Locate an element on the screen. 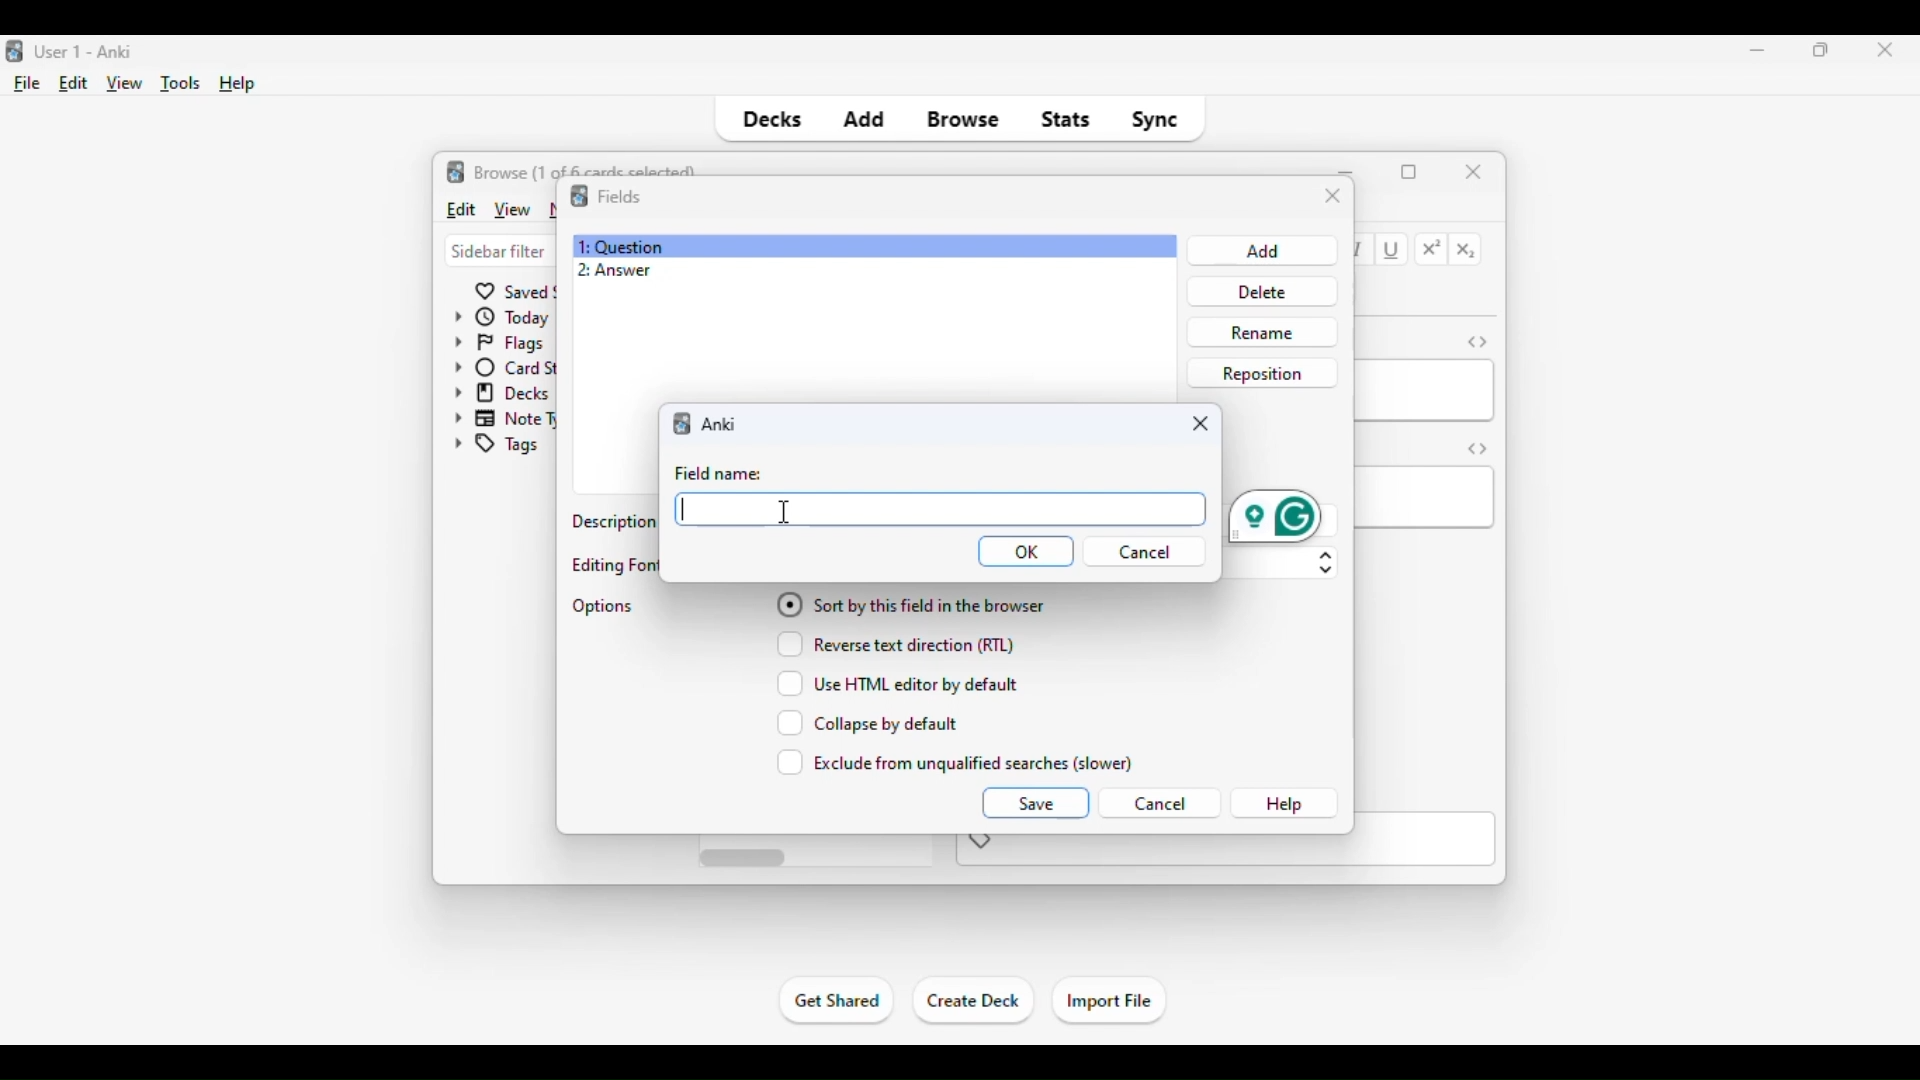 The width and height of the screenshot is (1920, 1080). import file is located at coordinates (1108, 1002).